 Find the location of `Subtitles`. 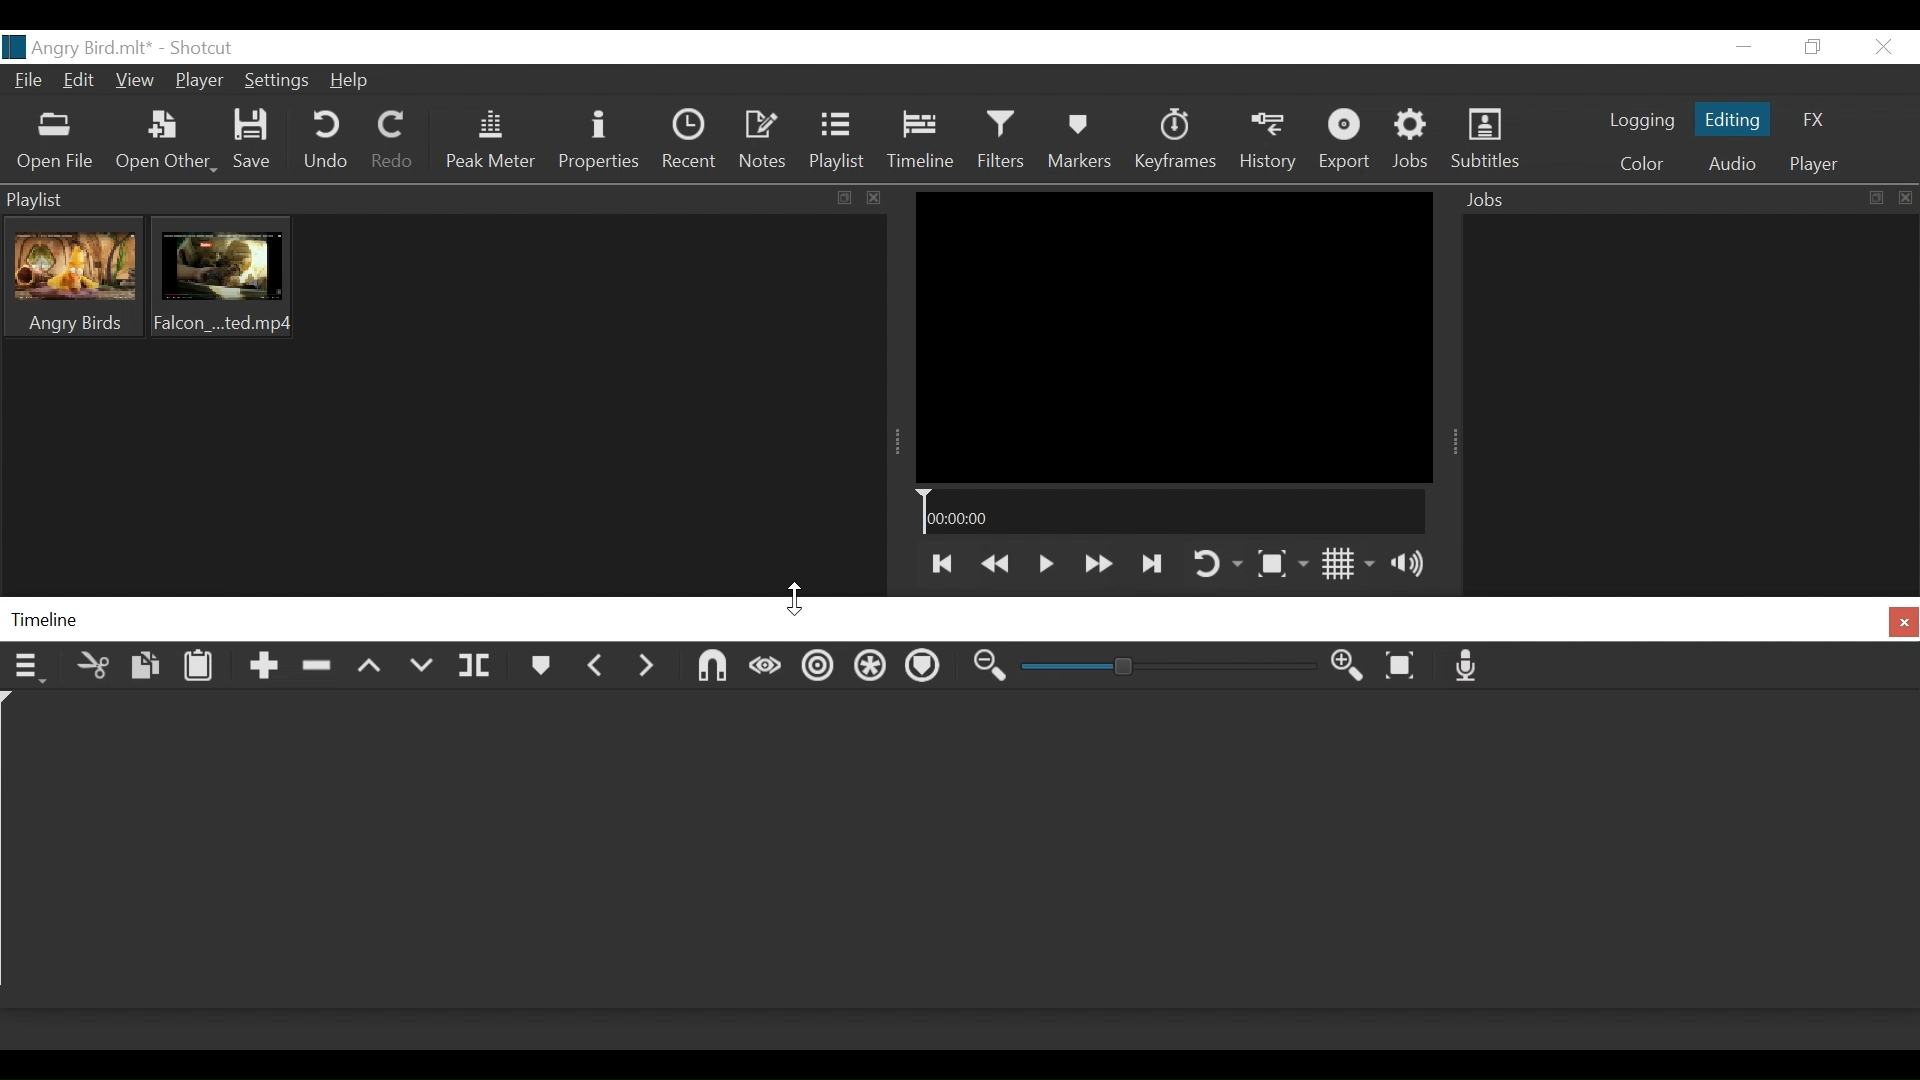

Subtitles is located at coordinates (1489, 140).